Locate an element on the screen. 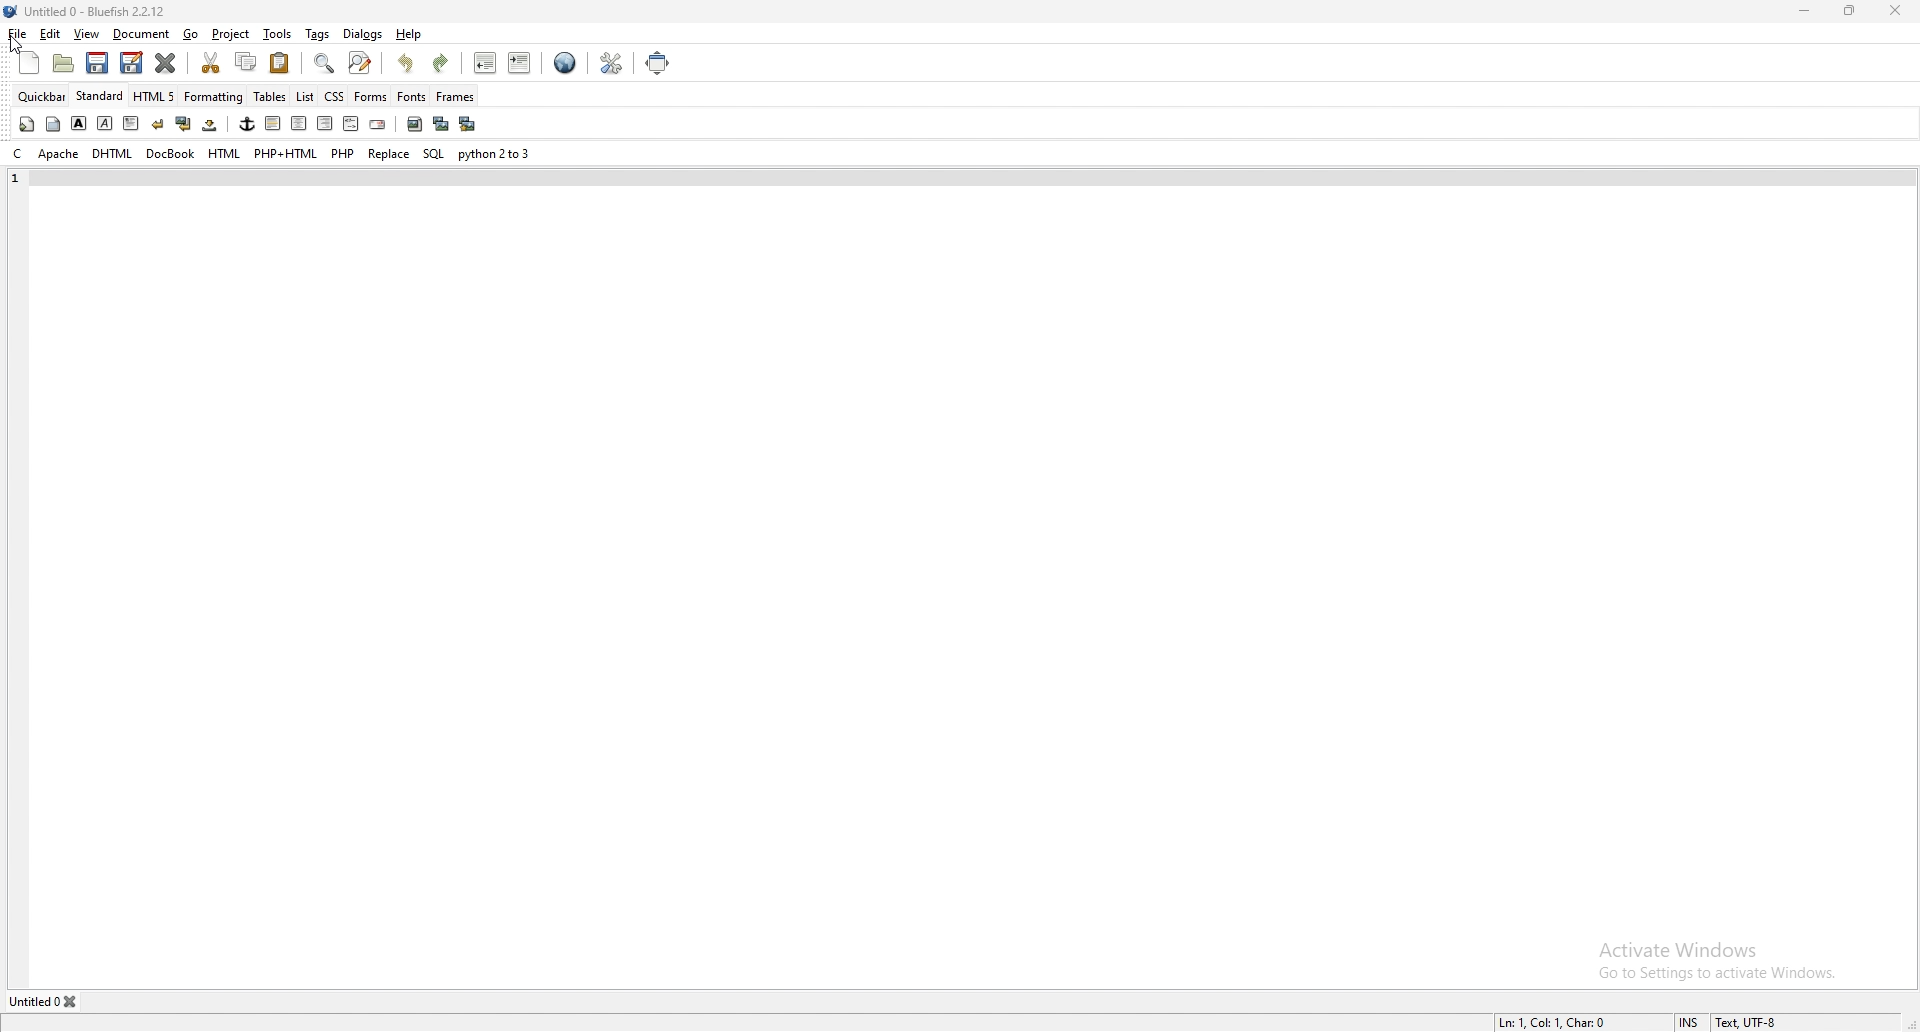 The width and height of the screenshot is (1920, 1032). go is located at coordinates (193, 34).